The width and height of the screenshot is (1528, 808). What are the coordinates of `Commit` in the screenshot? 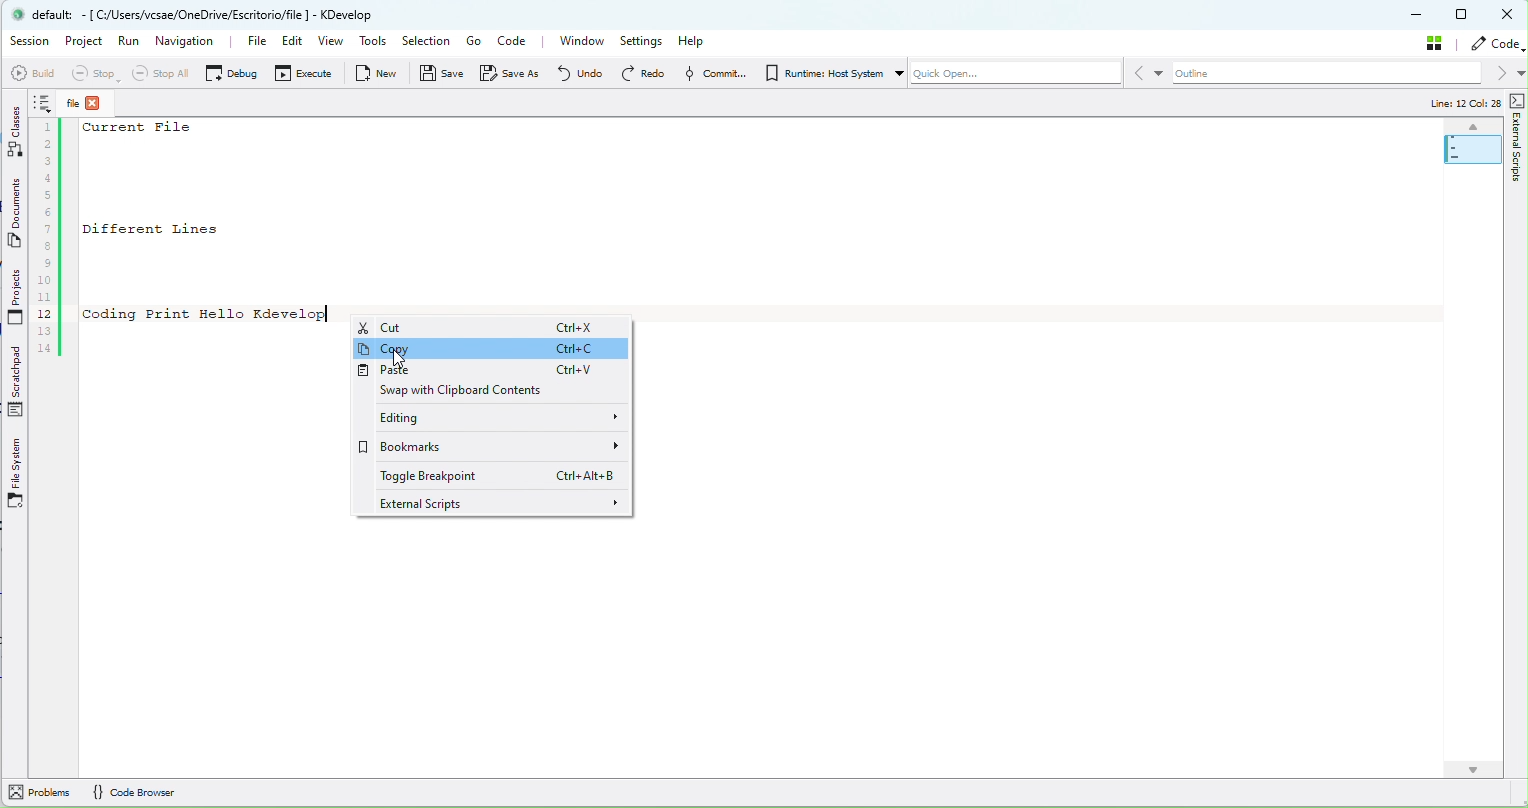 It's located at (712, 73).